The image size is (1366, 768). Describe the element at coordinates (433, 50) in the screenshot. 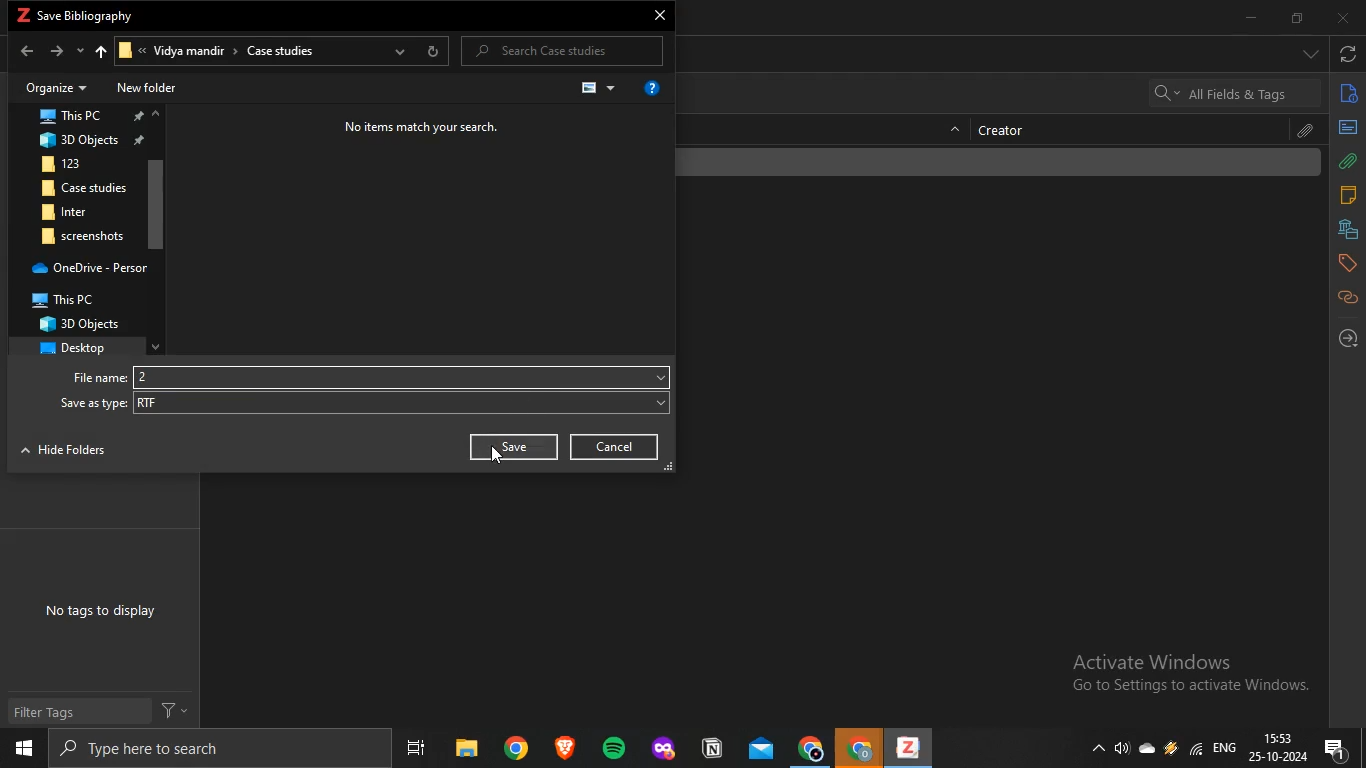

I see `refresh` at that location.